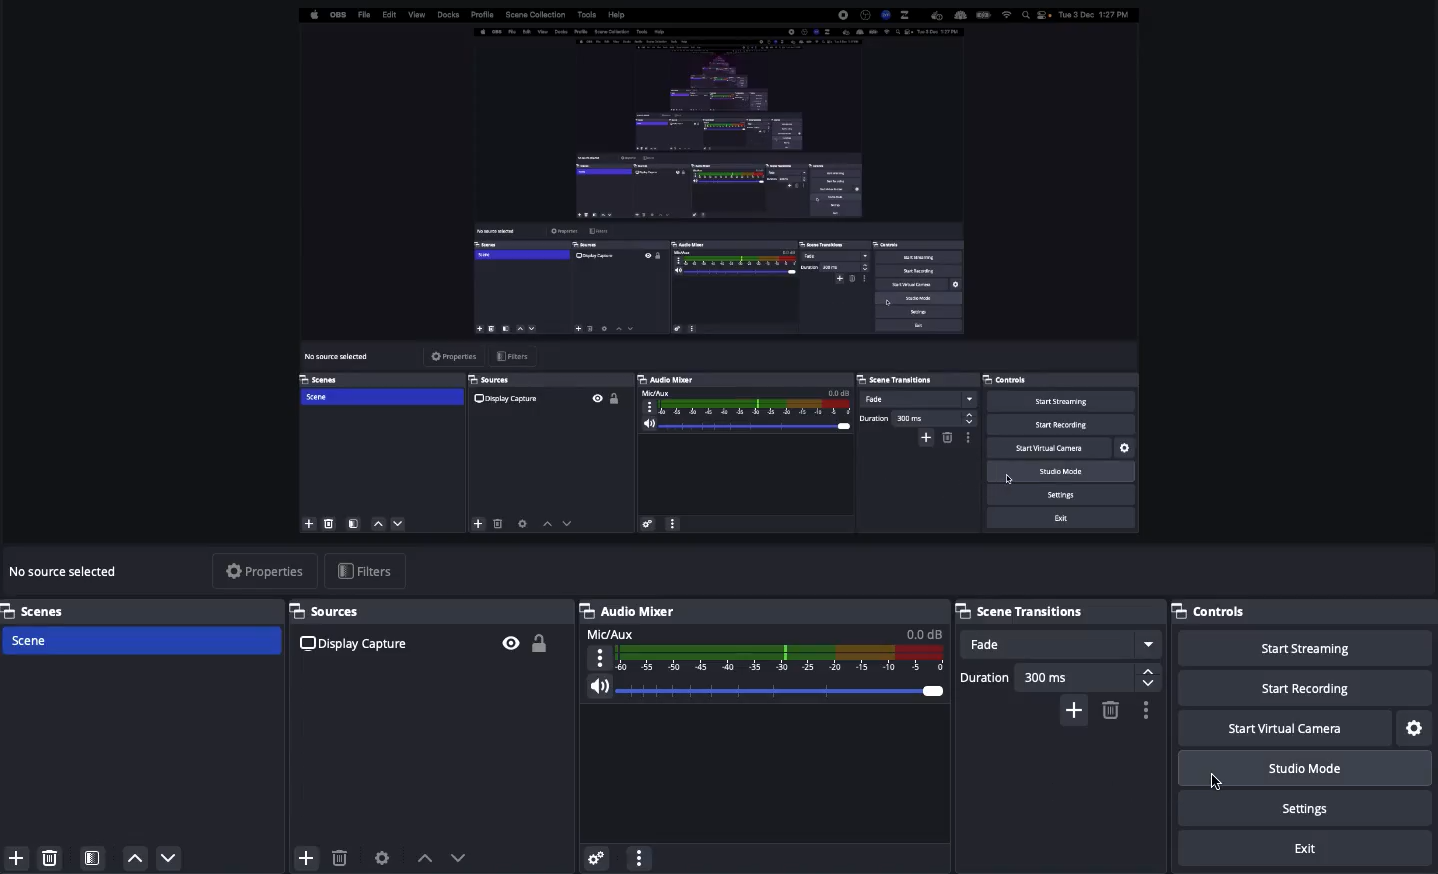  Describe the element at coordinates (1304, 611) in the screenshot. I see `Controls` at that location.